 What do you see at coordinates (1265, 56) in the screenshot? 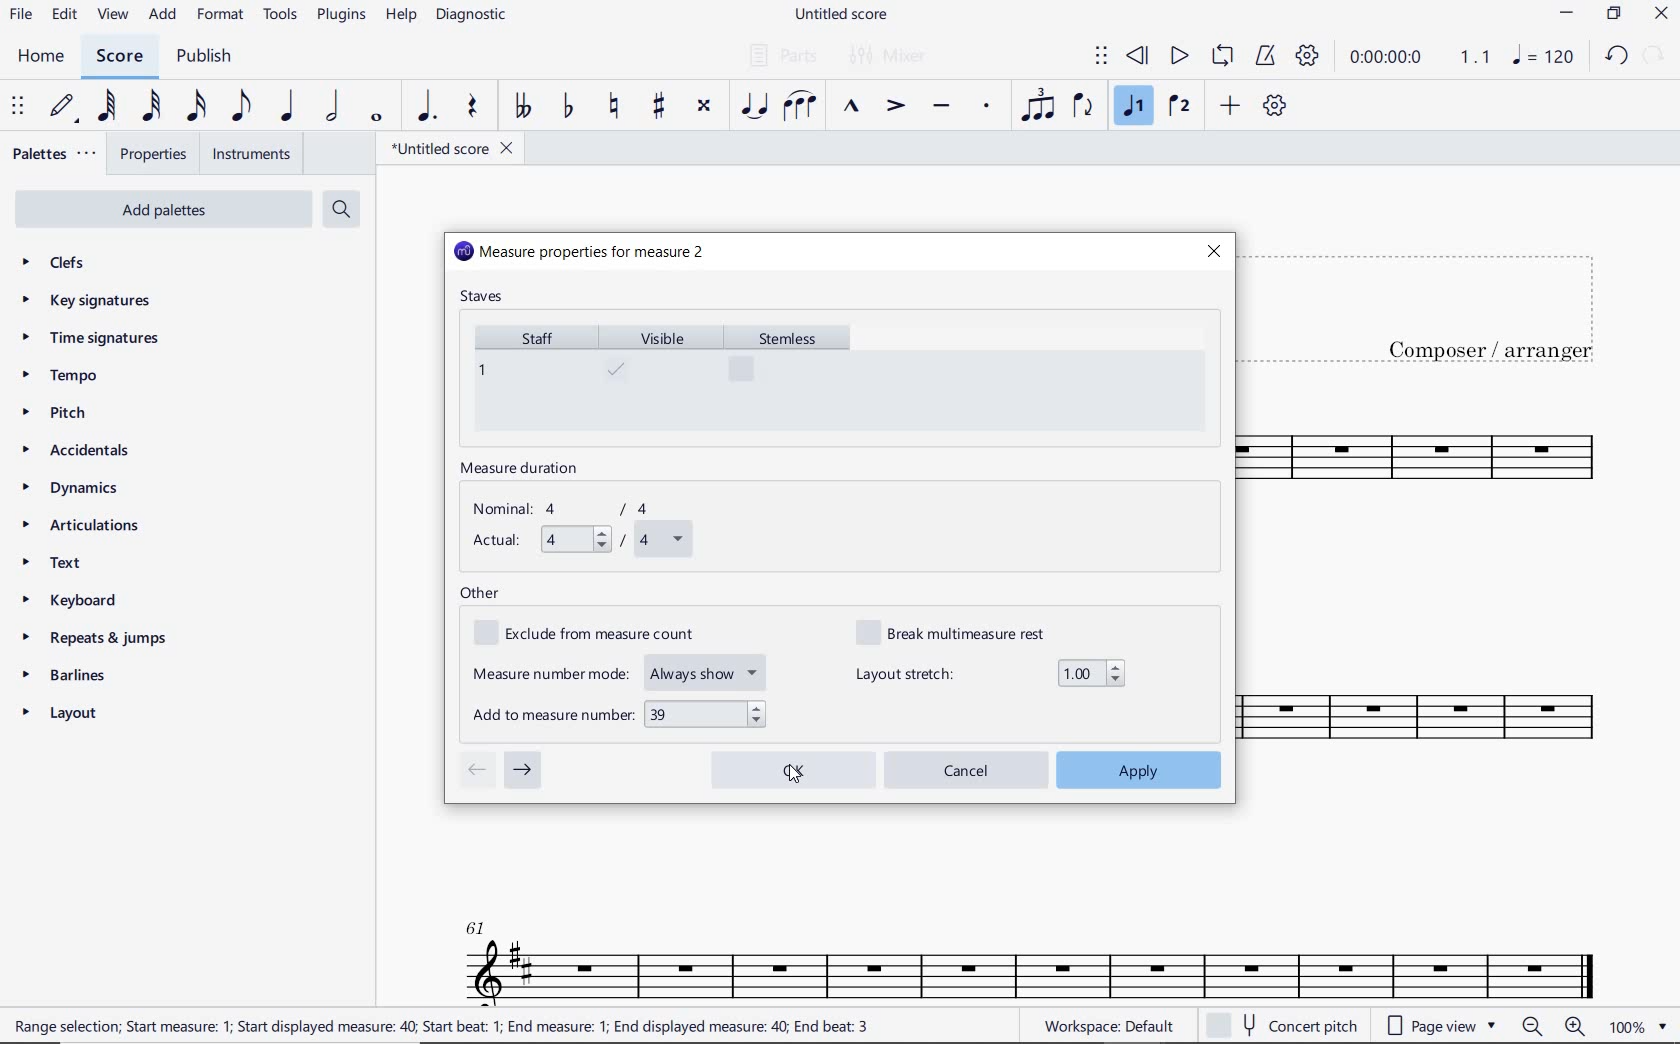
I see `METRONOME` at bounding box center [1265, 56].